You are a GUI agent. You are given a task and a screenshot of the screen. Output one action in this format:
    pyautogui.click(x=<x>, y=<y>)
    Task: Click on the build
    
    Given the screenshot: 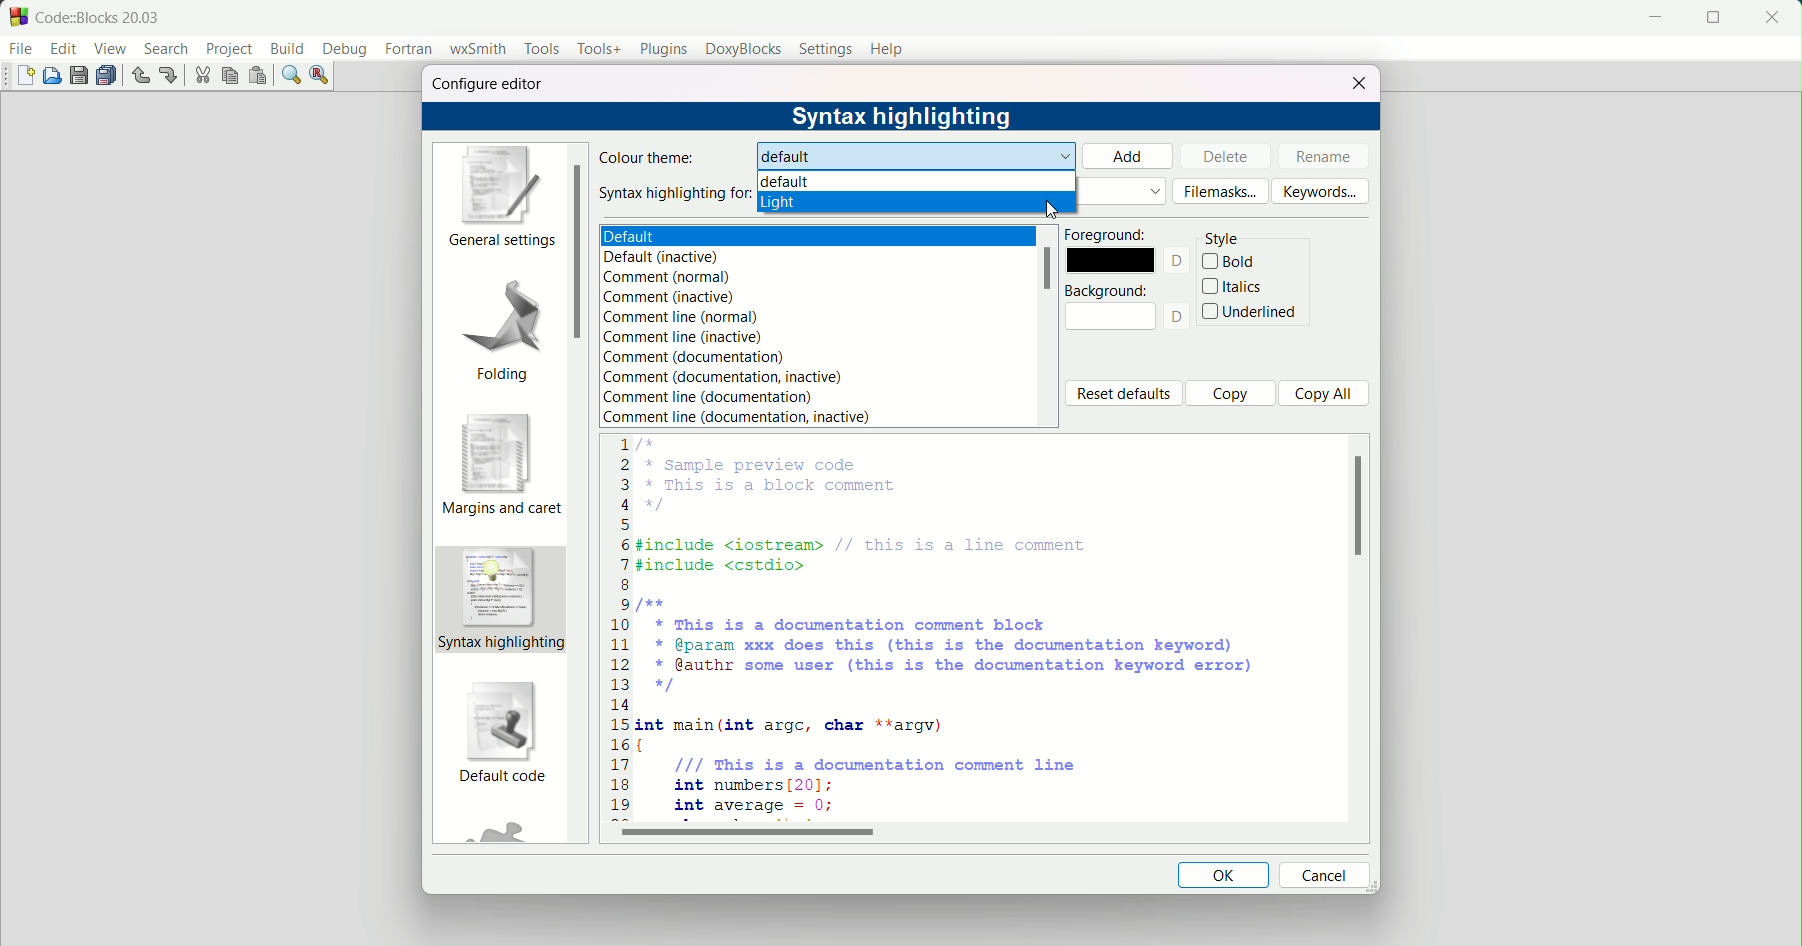 What is the action you would take?
    pyautogui.click(x=288, y=48)
    